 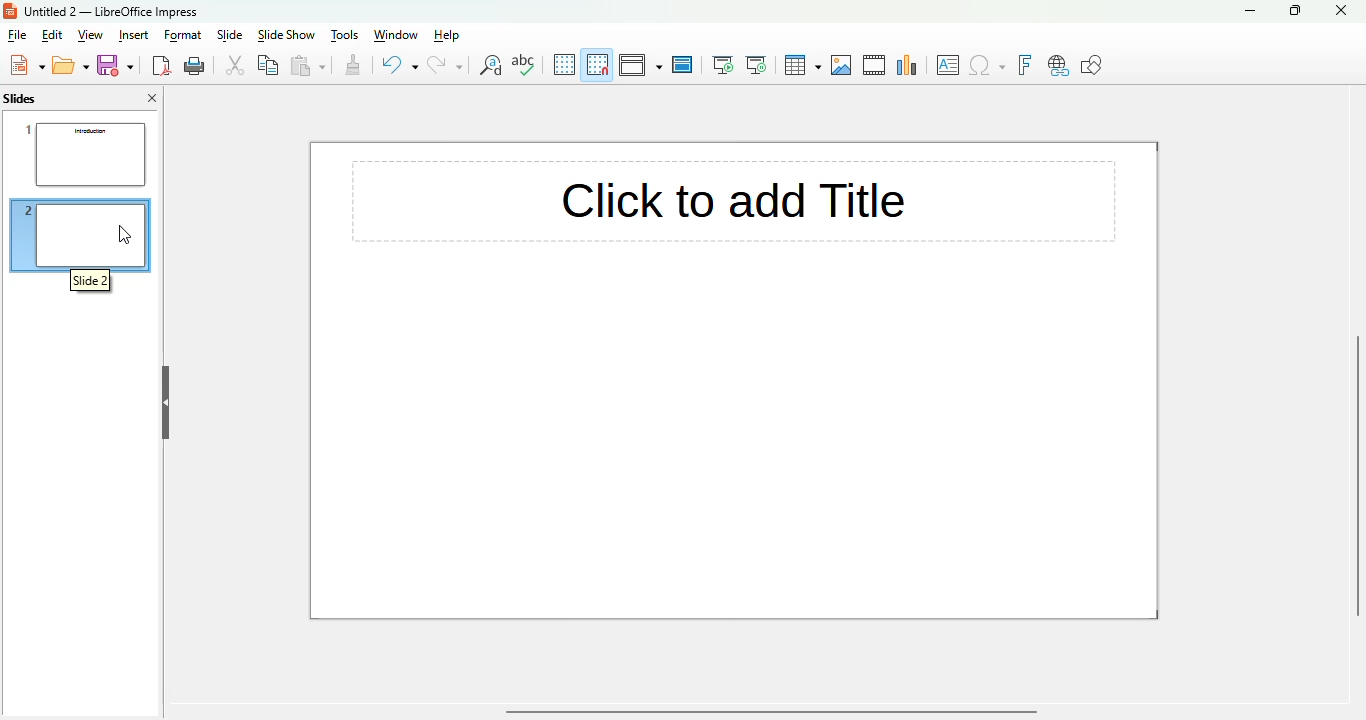 I want to click on logo, so click(x=10, y=10).